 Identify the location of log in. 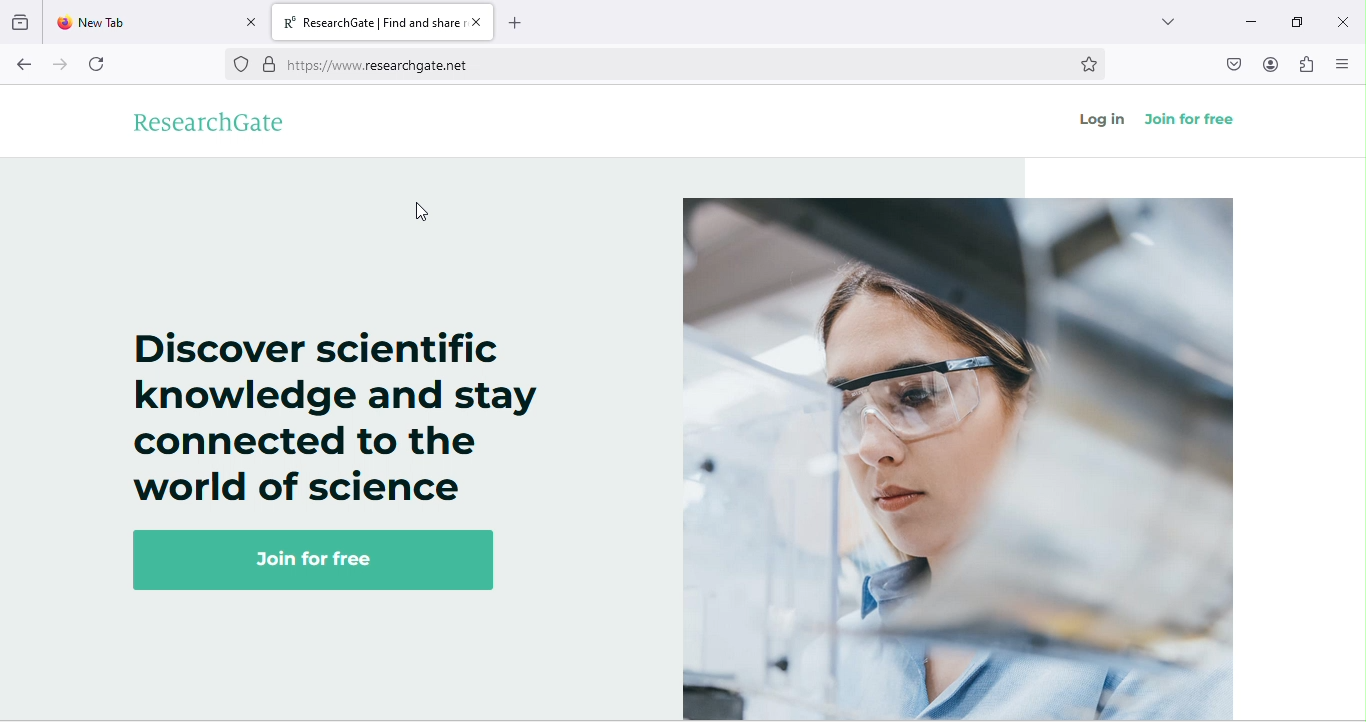
(1098, 119).